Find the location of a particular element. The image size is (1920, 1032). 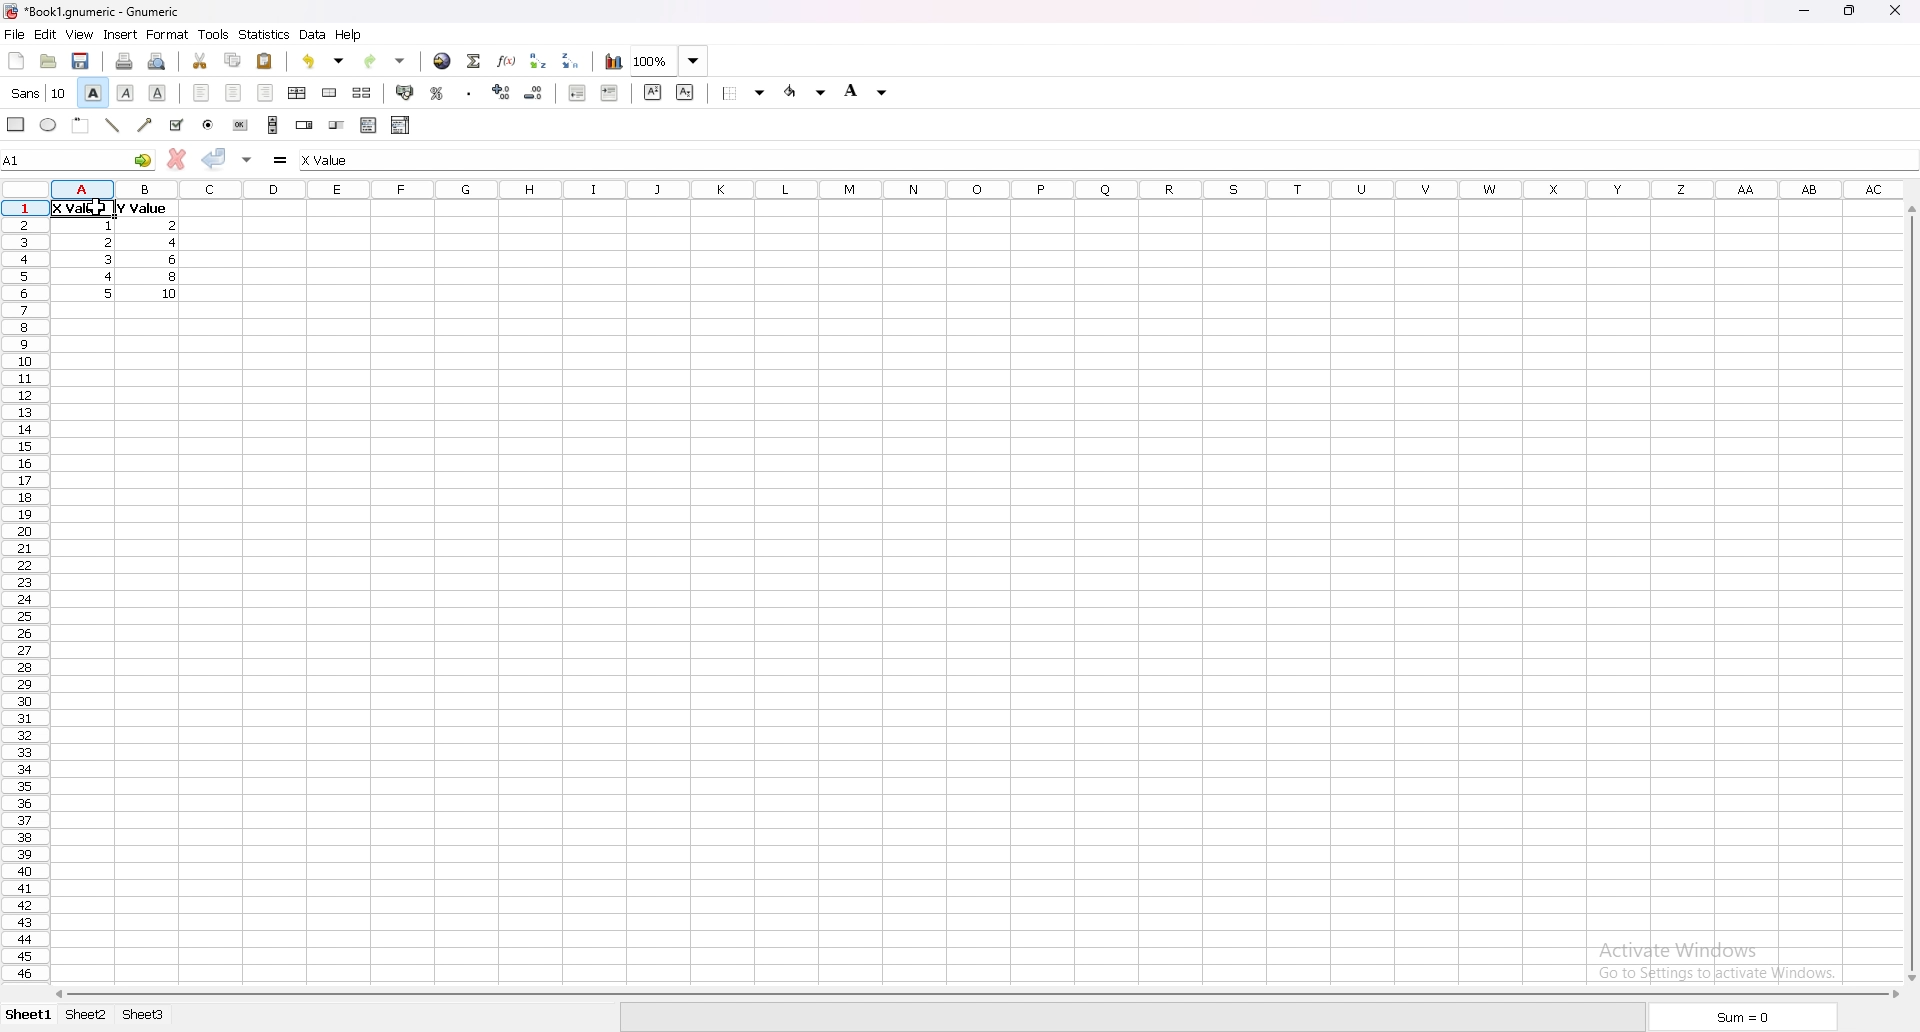

scroll bar is located at coordinates (974, 994).